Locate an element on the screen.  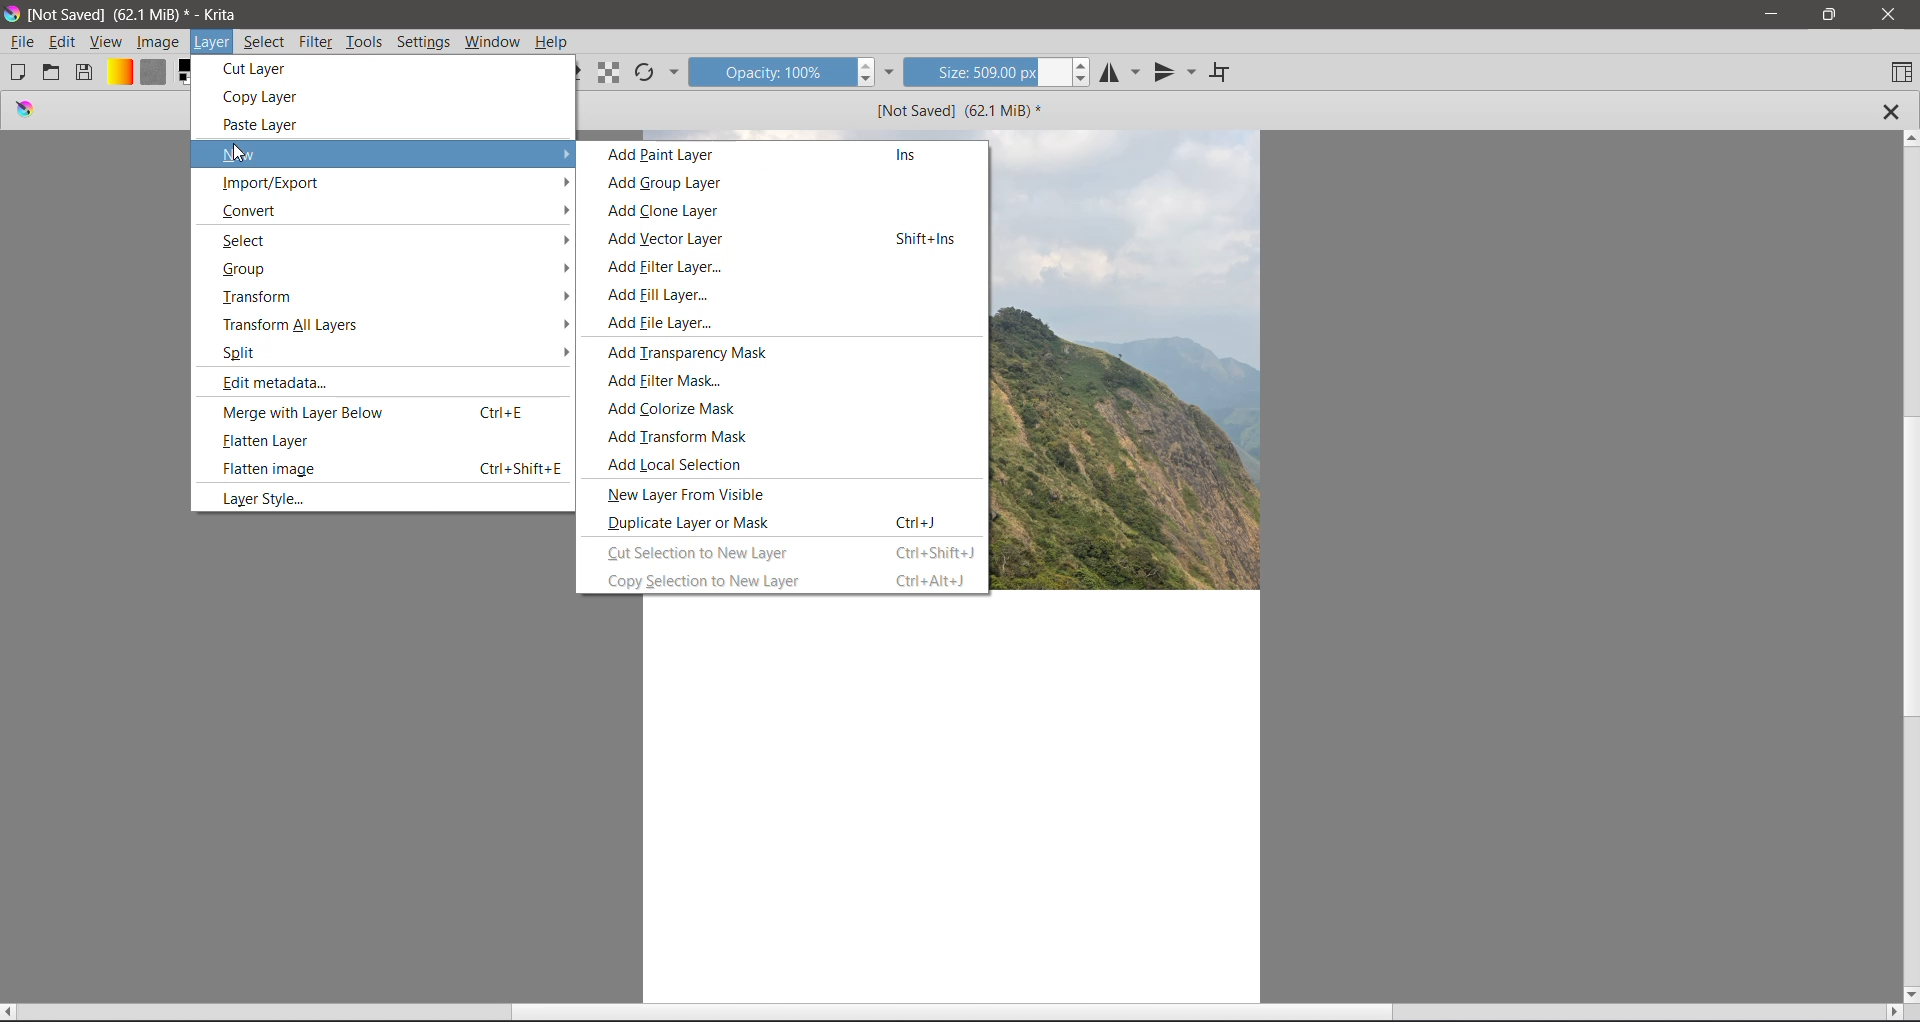
Vertical Scroll Tab is located at coordinates (1908, 565).